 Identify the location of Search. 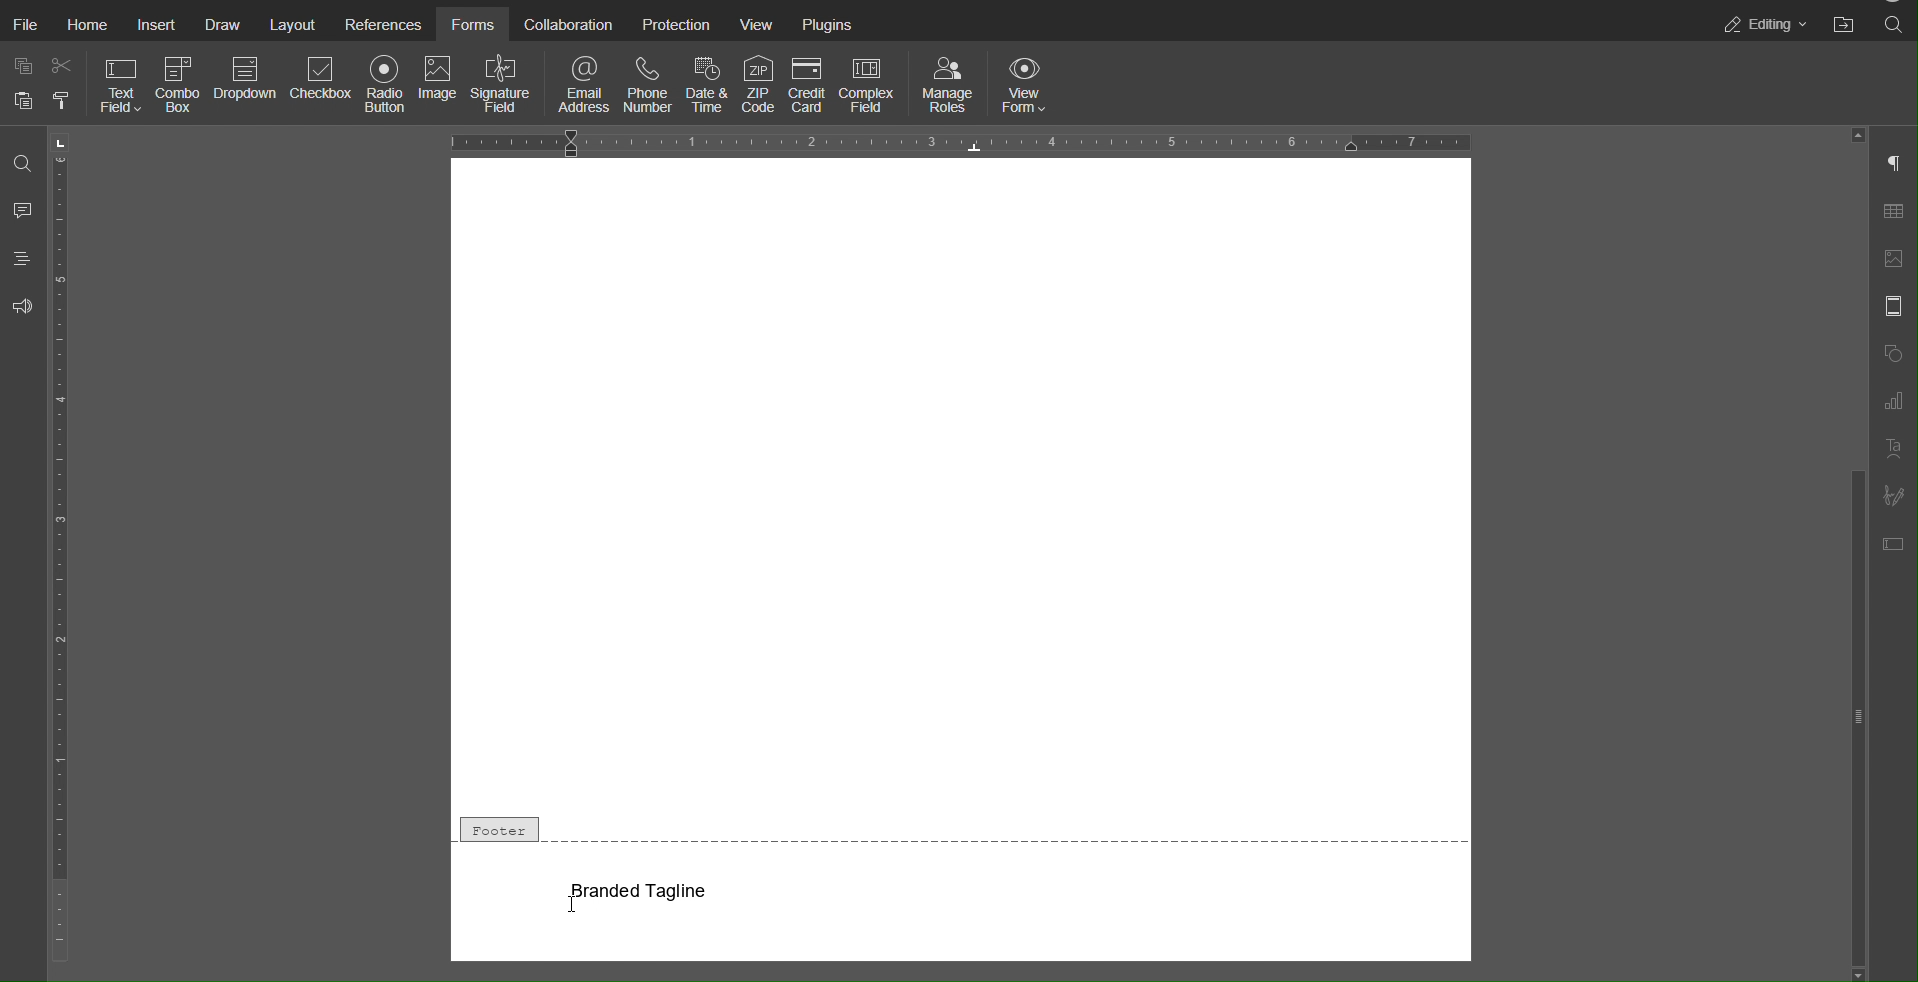
(1895, 25).